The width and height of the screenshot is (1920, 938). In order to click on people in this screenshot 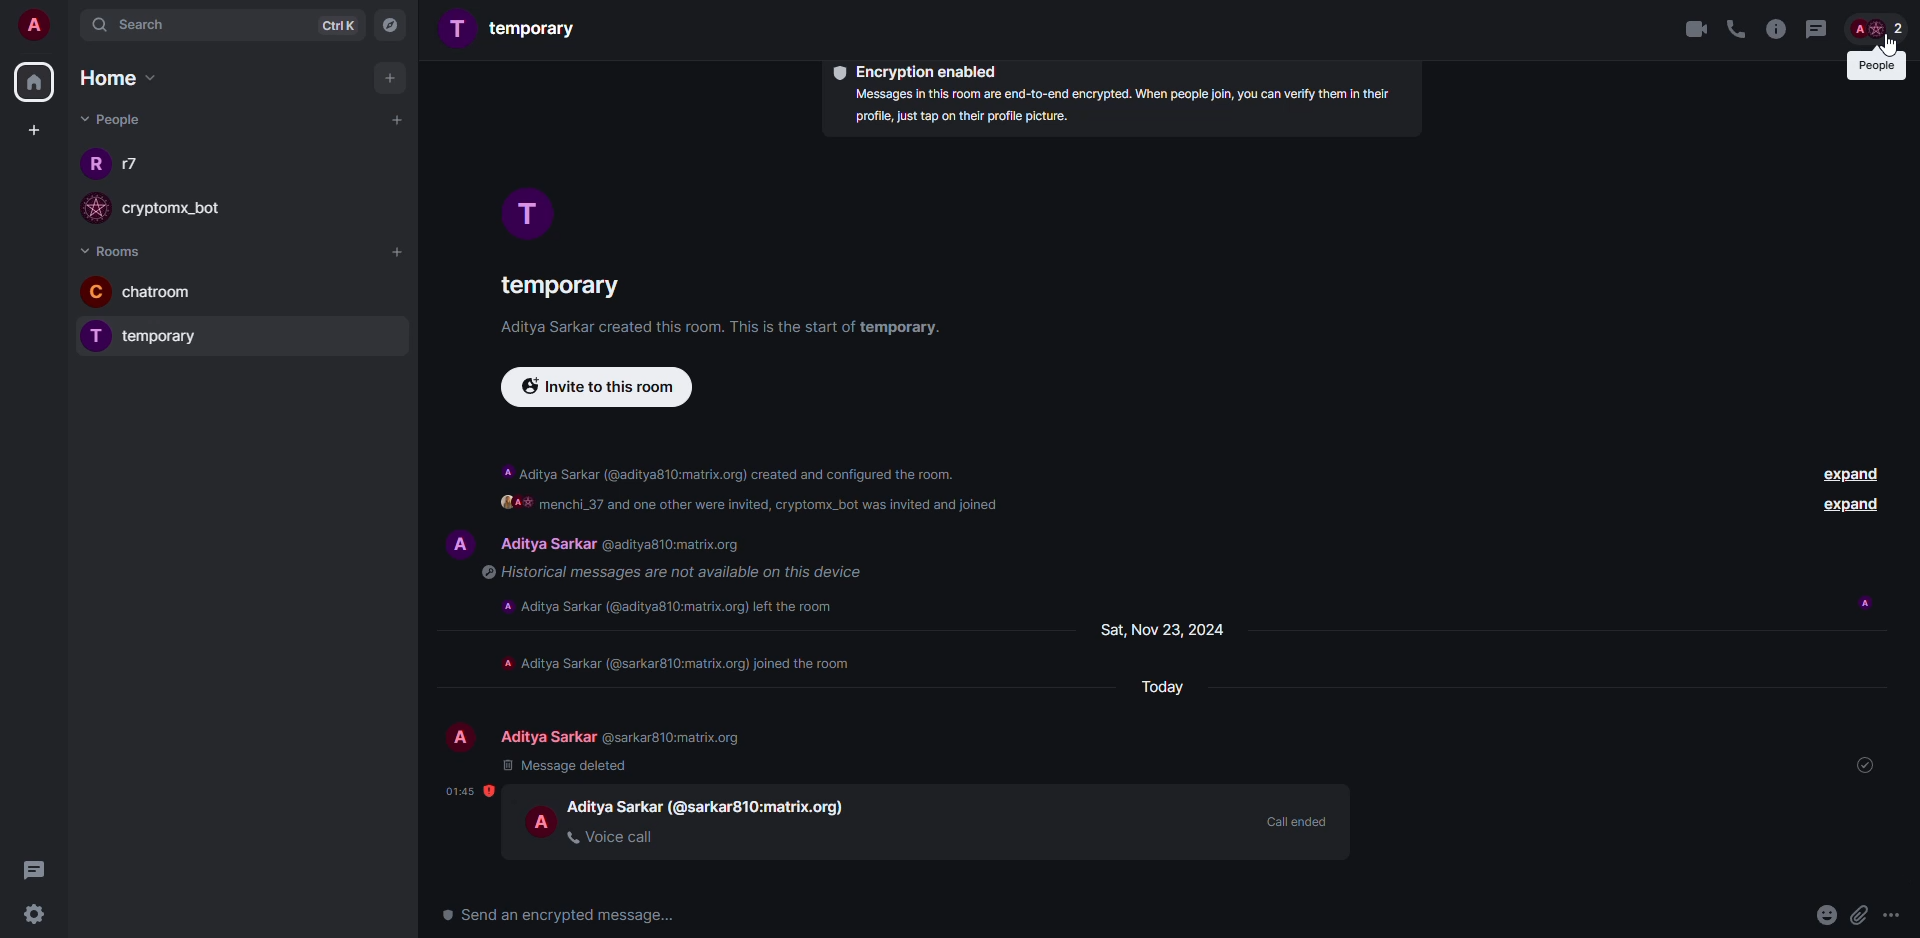, I will do `click(628, 545)`.